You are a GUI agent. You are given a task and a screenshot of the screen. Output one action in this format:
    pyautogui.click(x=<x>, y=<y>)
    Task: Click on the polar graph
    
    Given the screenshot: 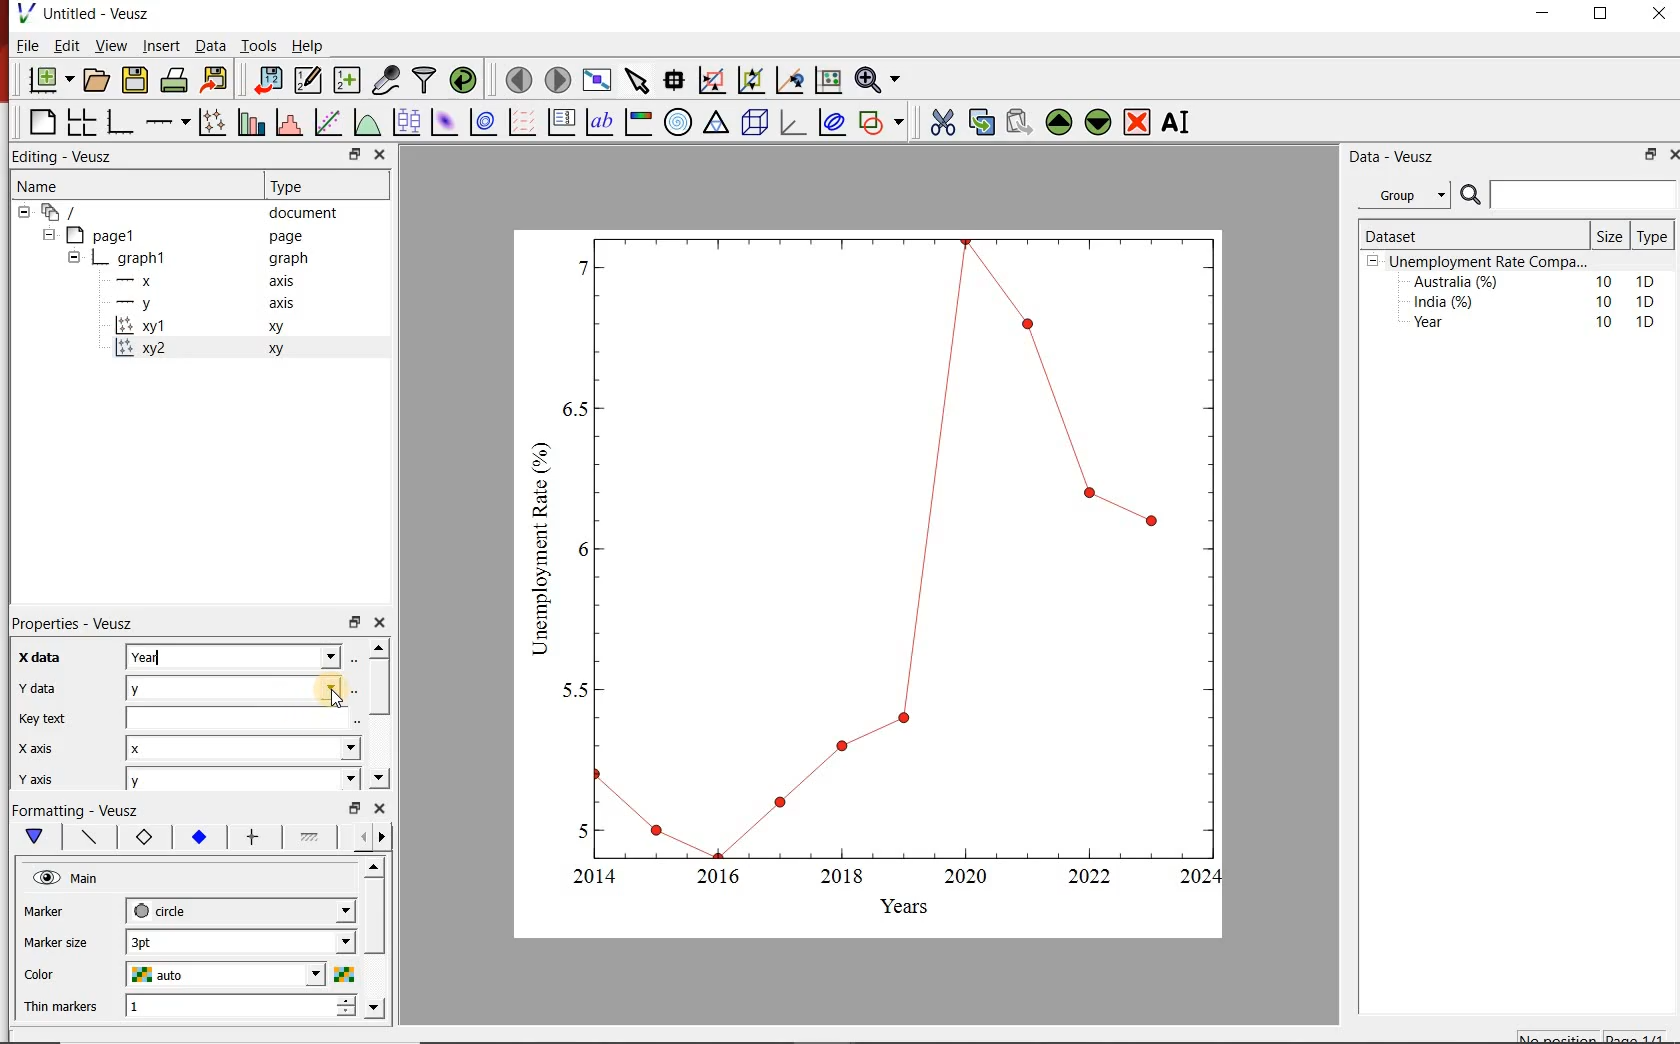 What is the action you would take?
    pyautogui.click(x=679, y=123)
    